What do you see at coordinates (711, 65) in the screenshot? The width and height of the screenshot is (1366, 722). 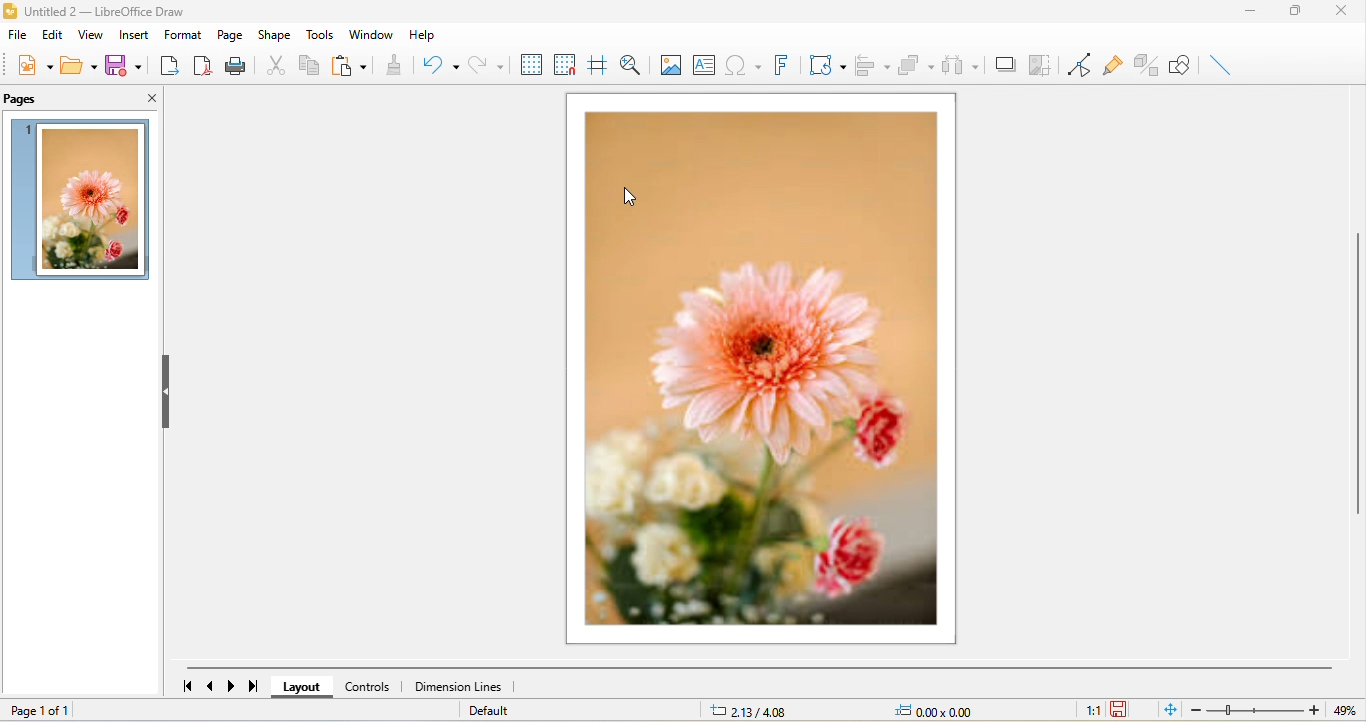 I see `text box` at bounding box center [711, 65].